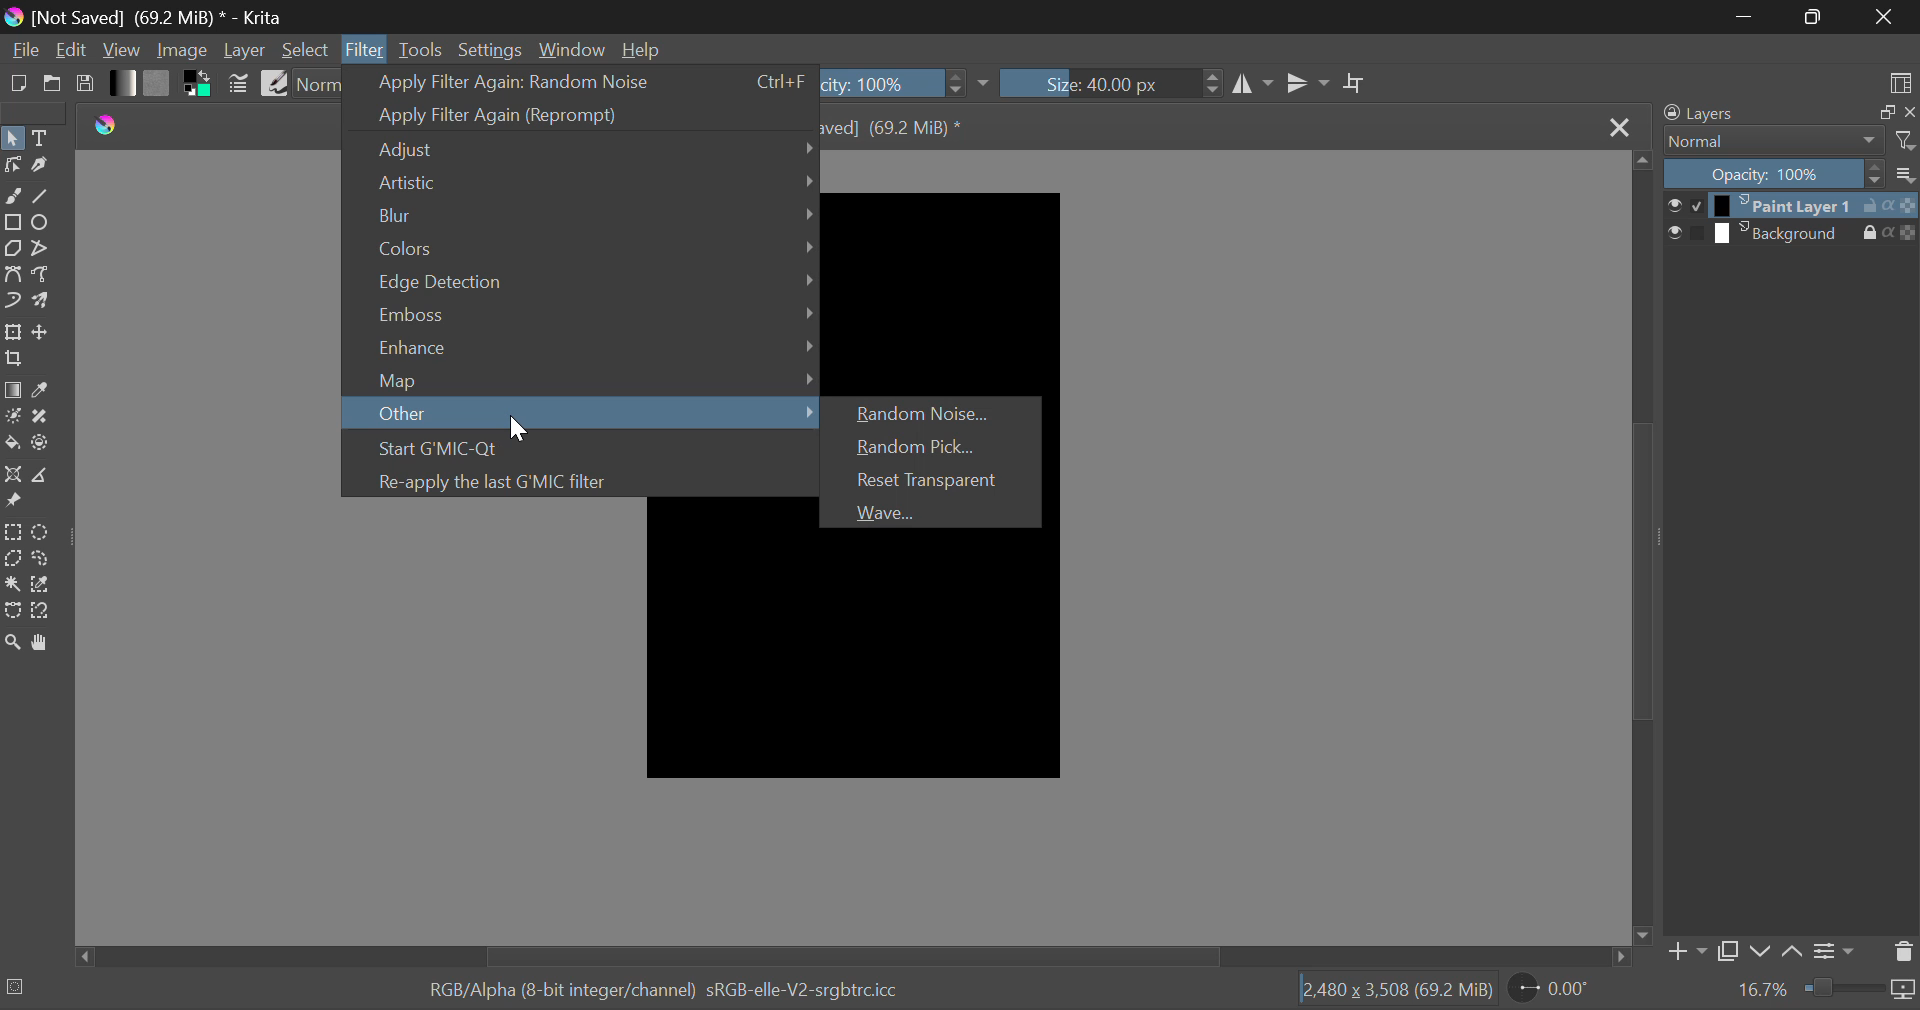 This screenshot has width=1920, height=1010. What do you see at coordinates (14, 276) in the screenshot?
I see `Bezier Curve` at bounding box center [14, 276].